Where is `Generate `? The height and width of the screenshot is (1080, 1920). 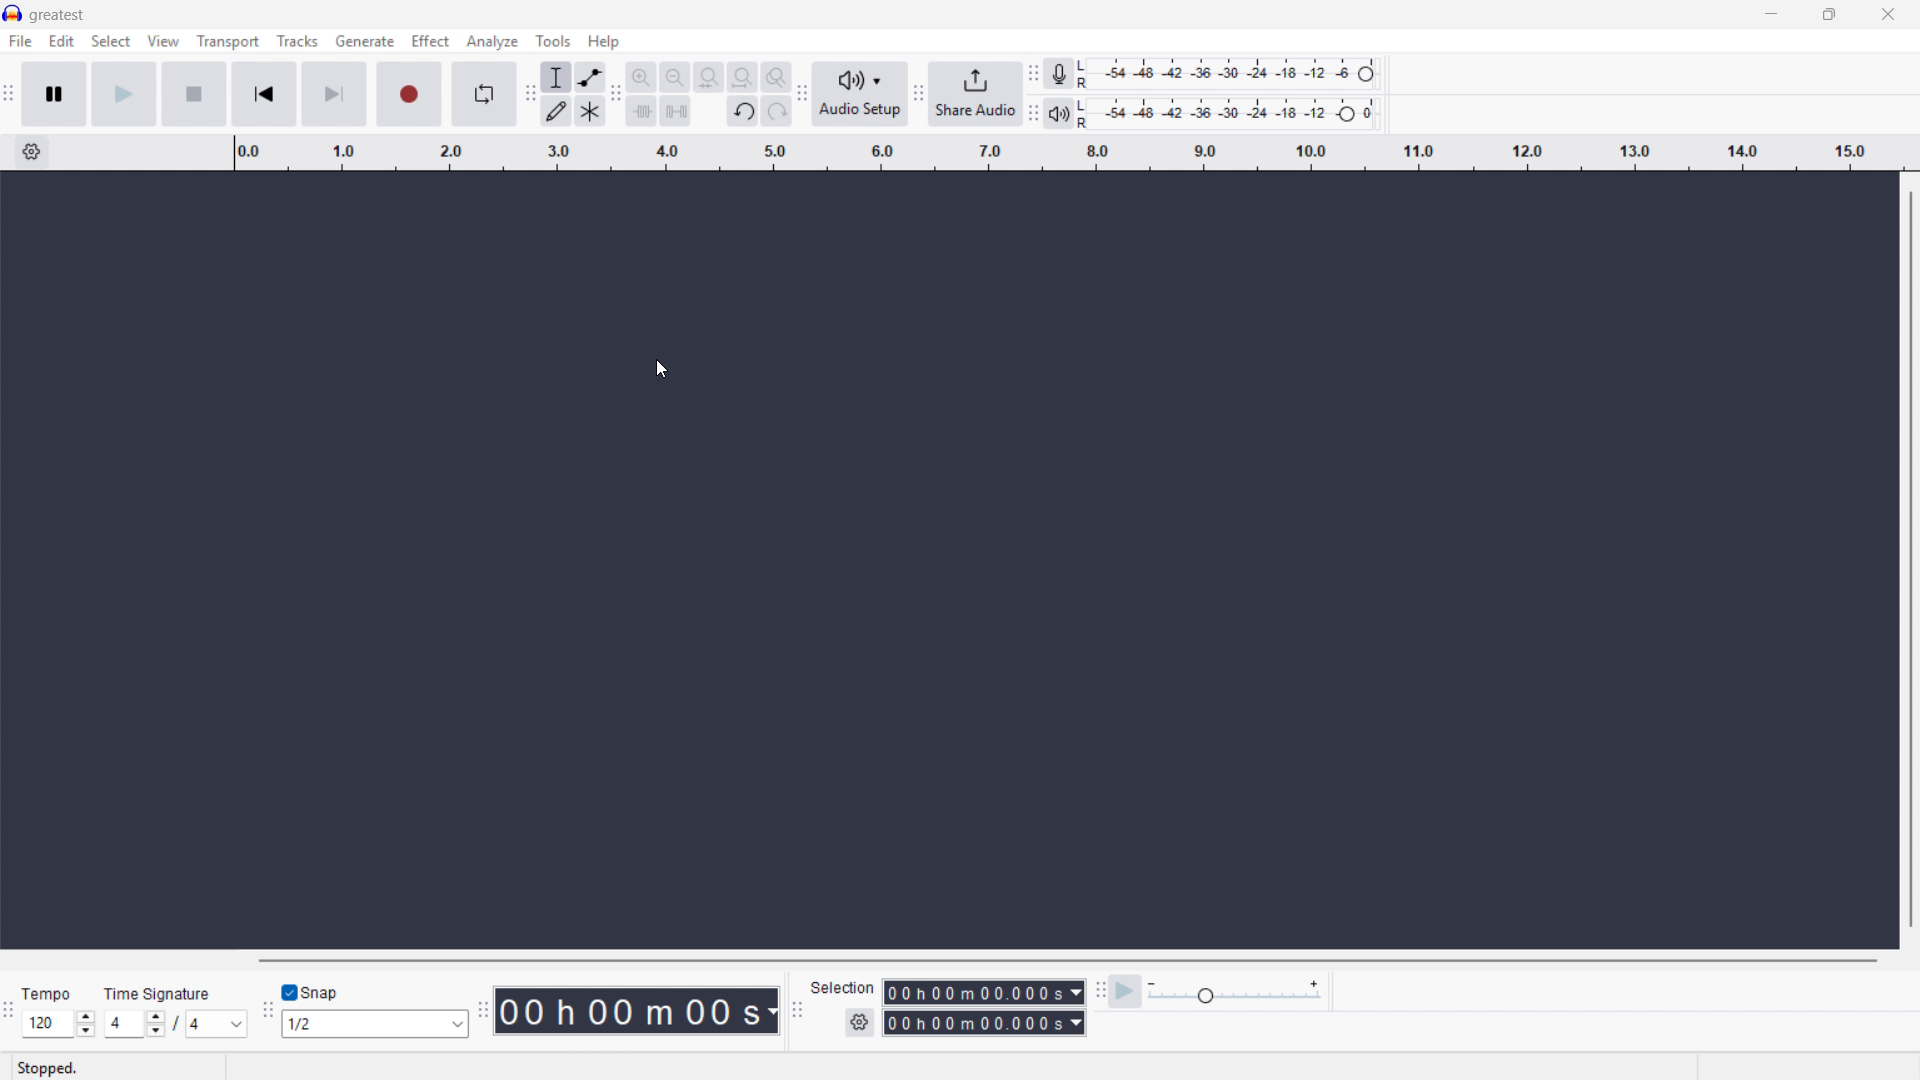 Generate  is located at coordinates (365, 41).